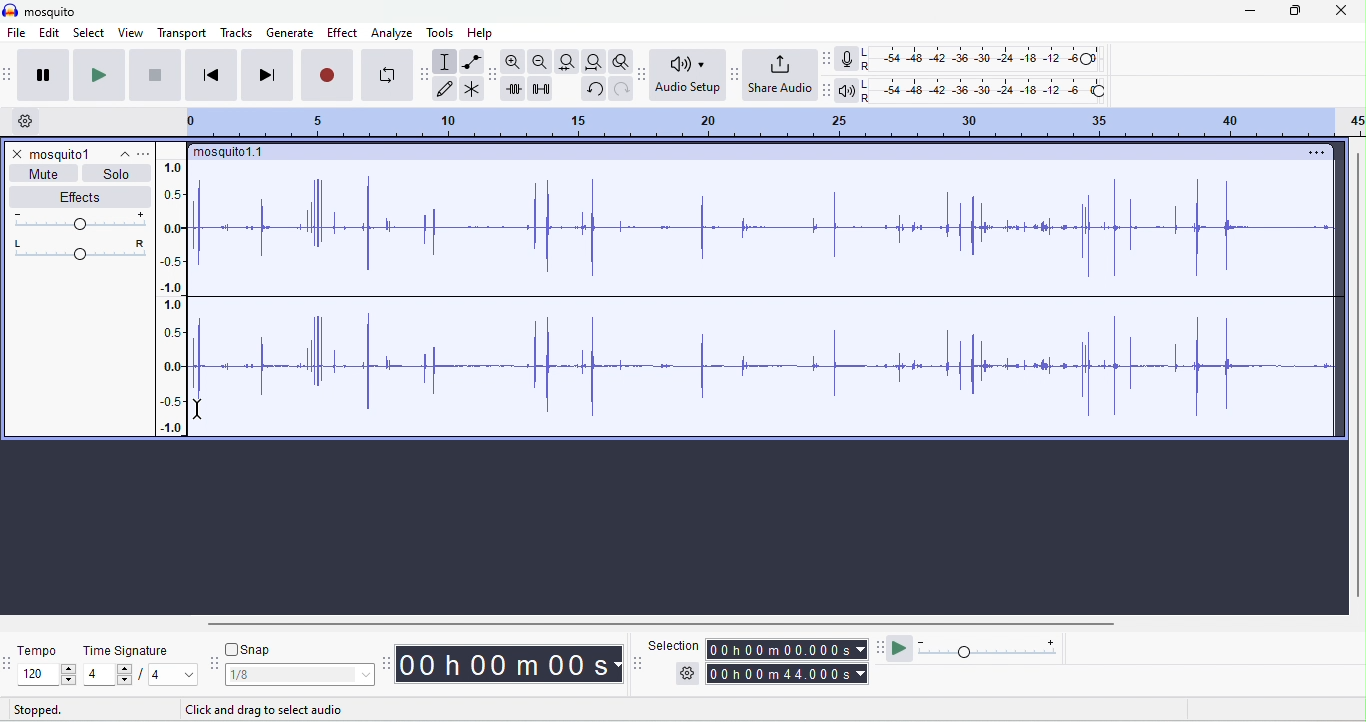 Image resolution: width=1366 pixels, height=722 pixels. Describe the element at coordinates (170, 291) in the screenshot. I see `amplitude` at that location.